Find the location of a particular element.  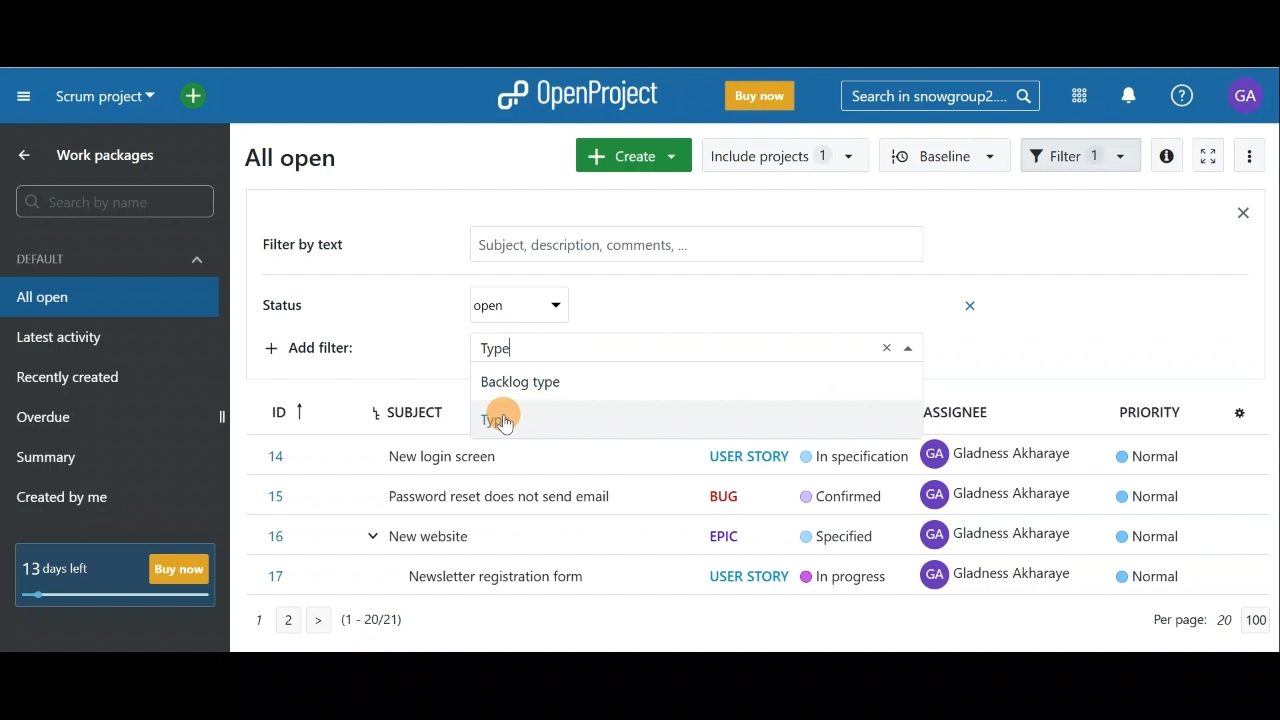

Default is located at coordinates (110, 257).